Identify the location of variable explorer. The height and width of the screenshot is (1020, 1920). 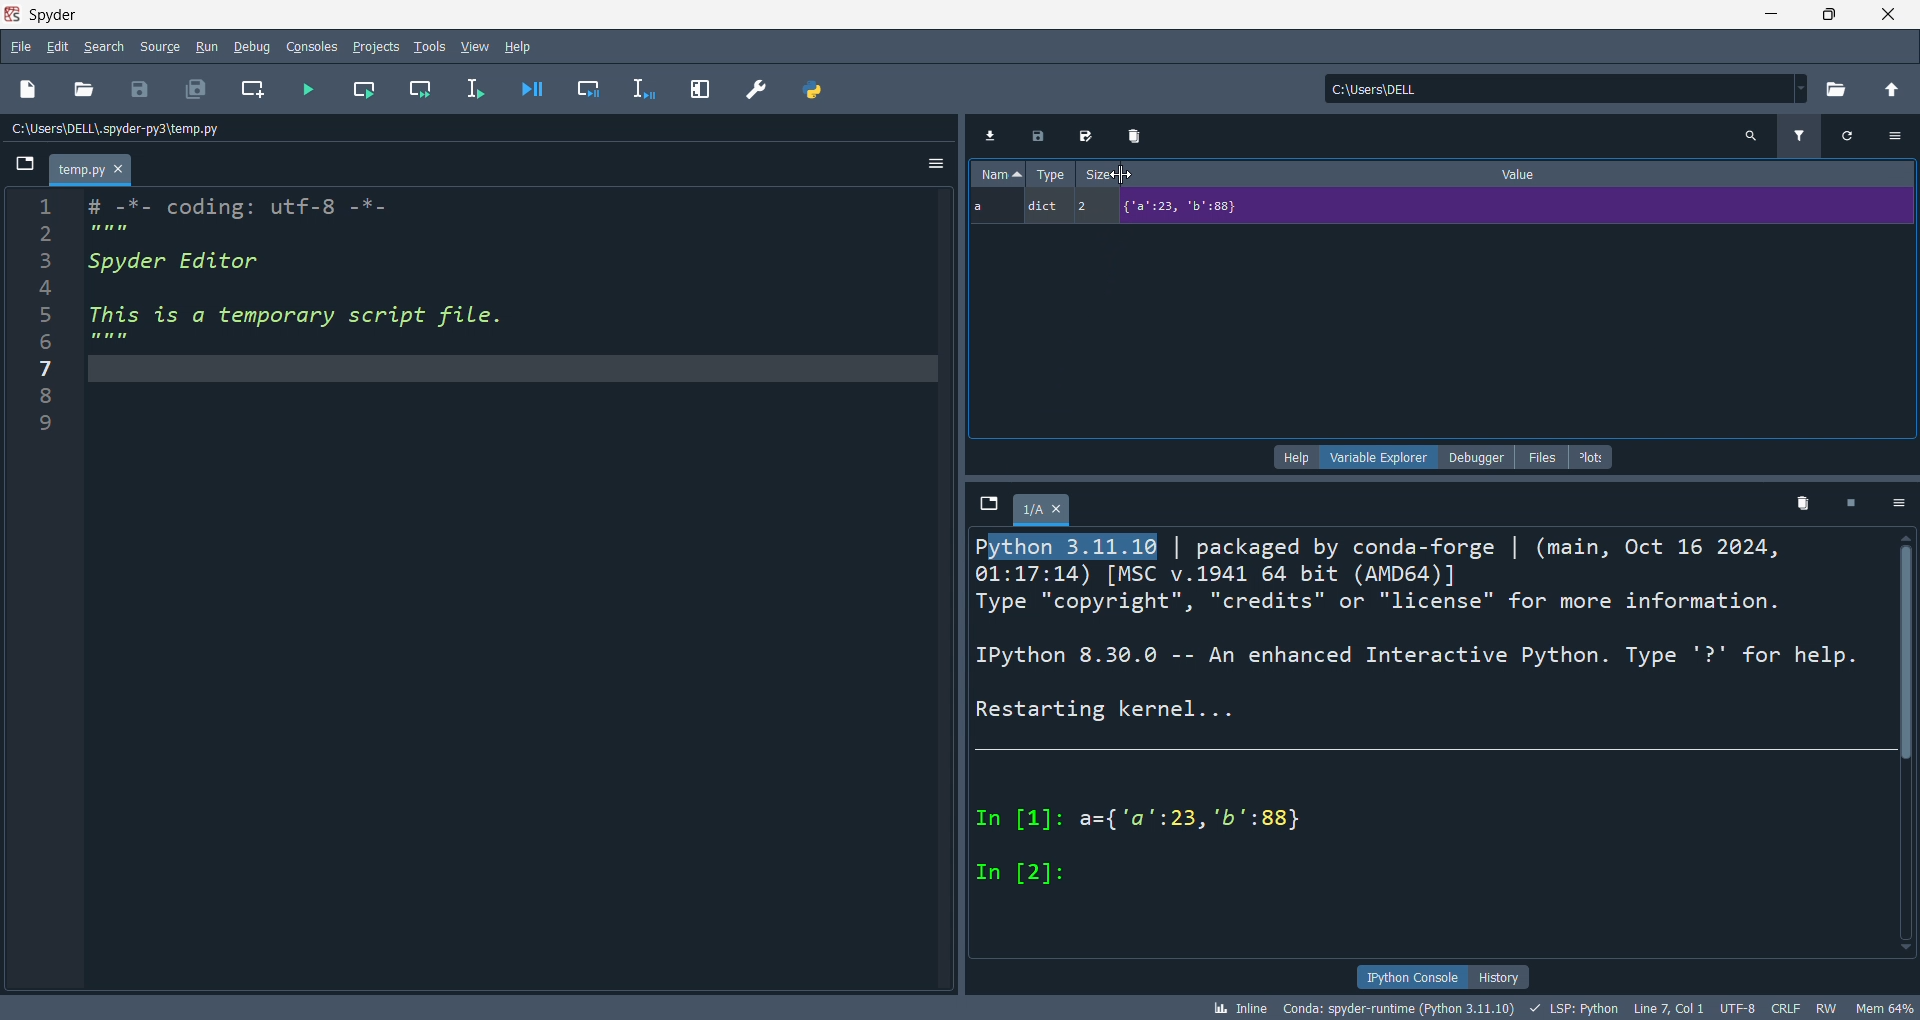
(1378, 456).